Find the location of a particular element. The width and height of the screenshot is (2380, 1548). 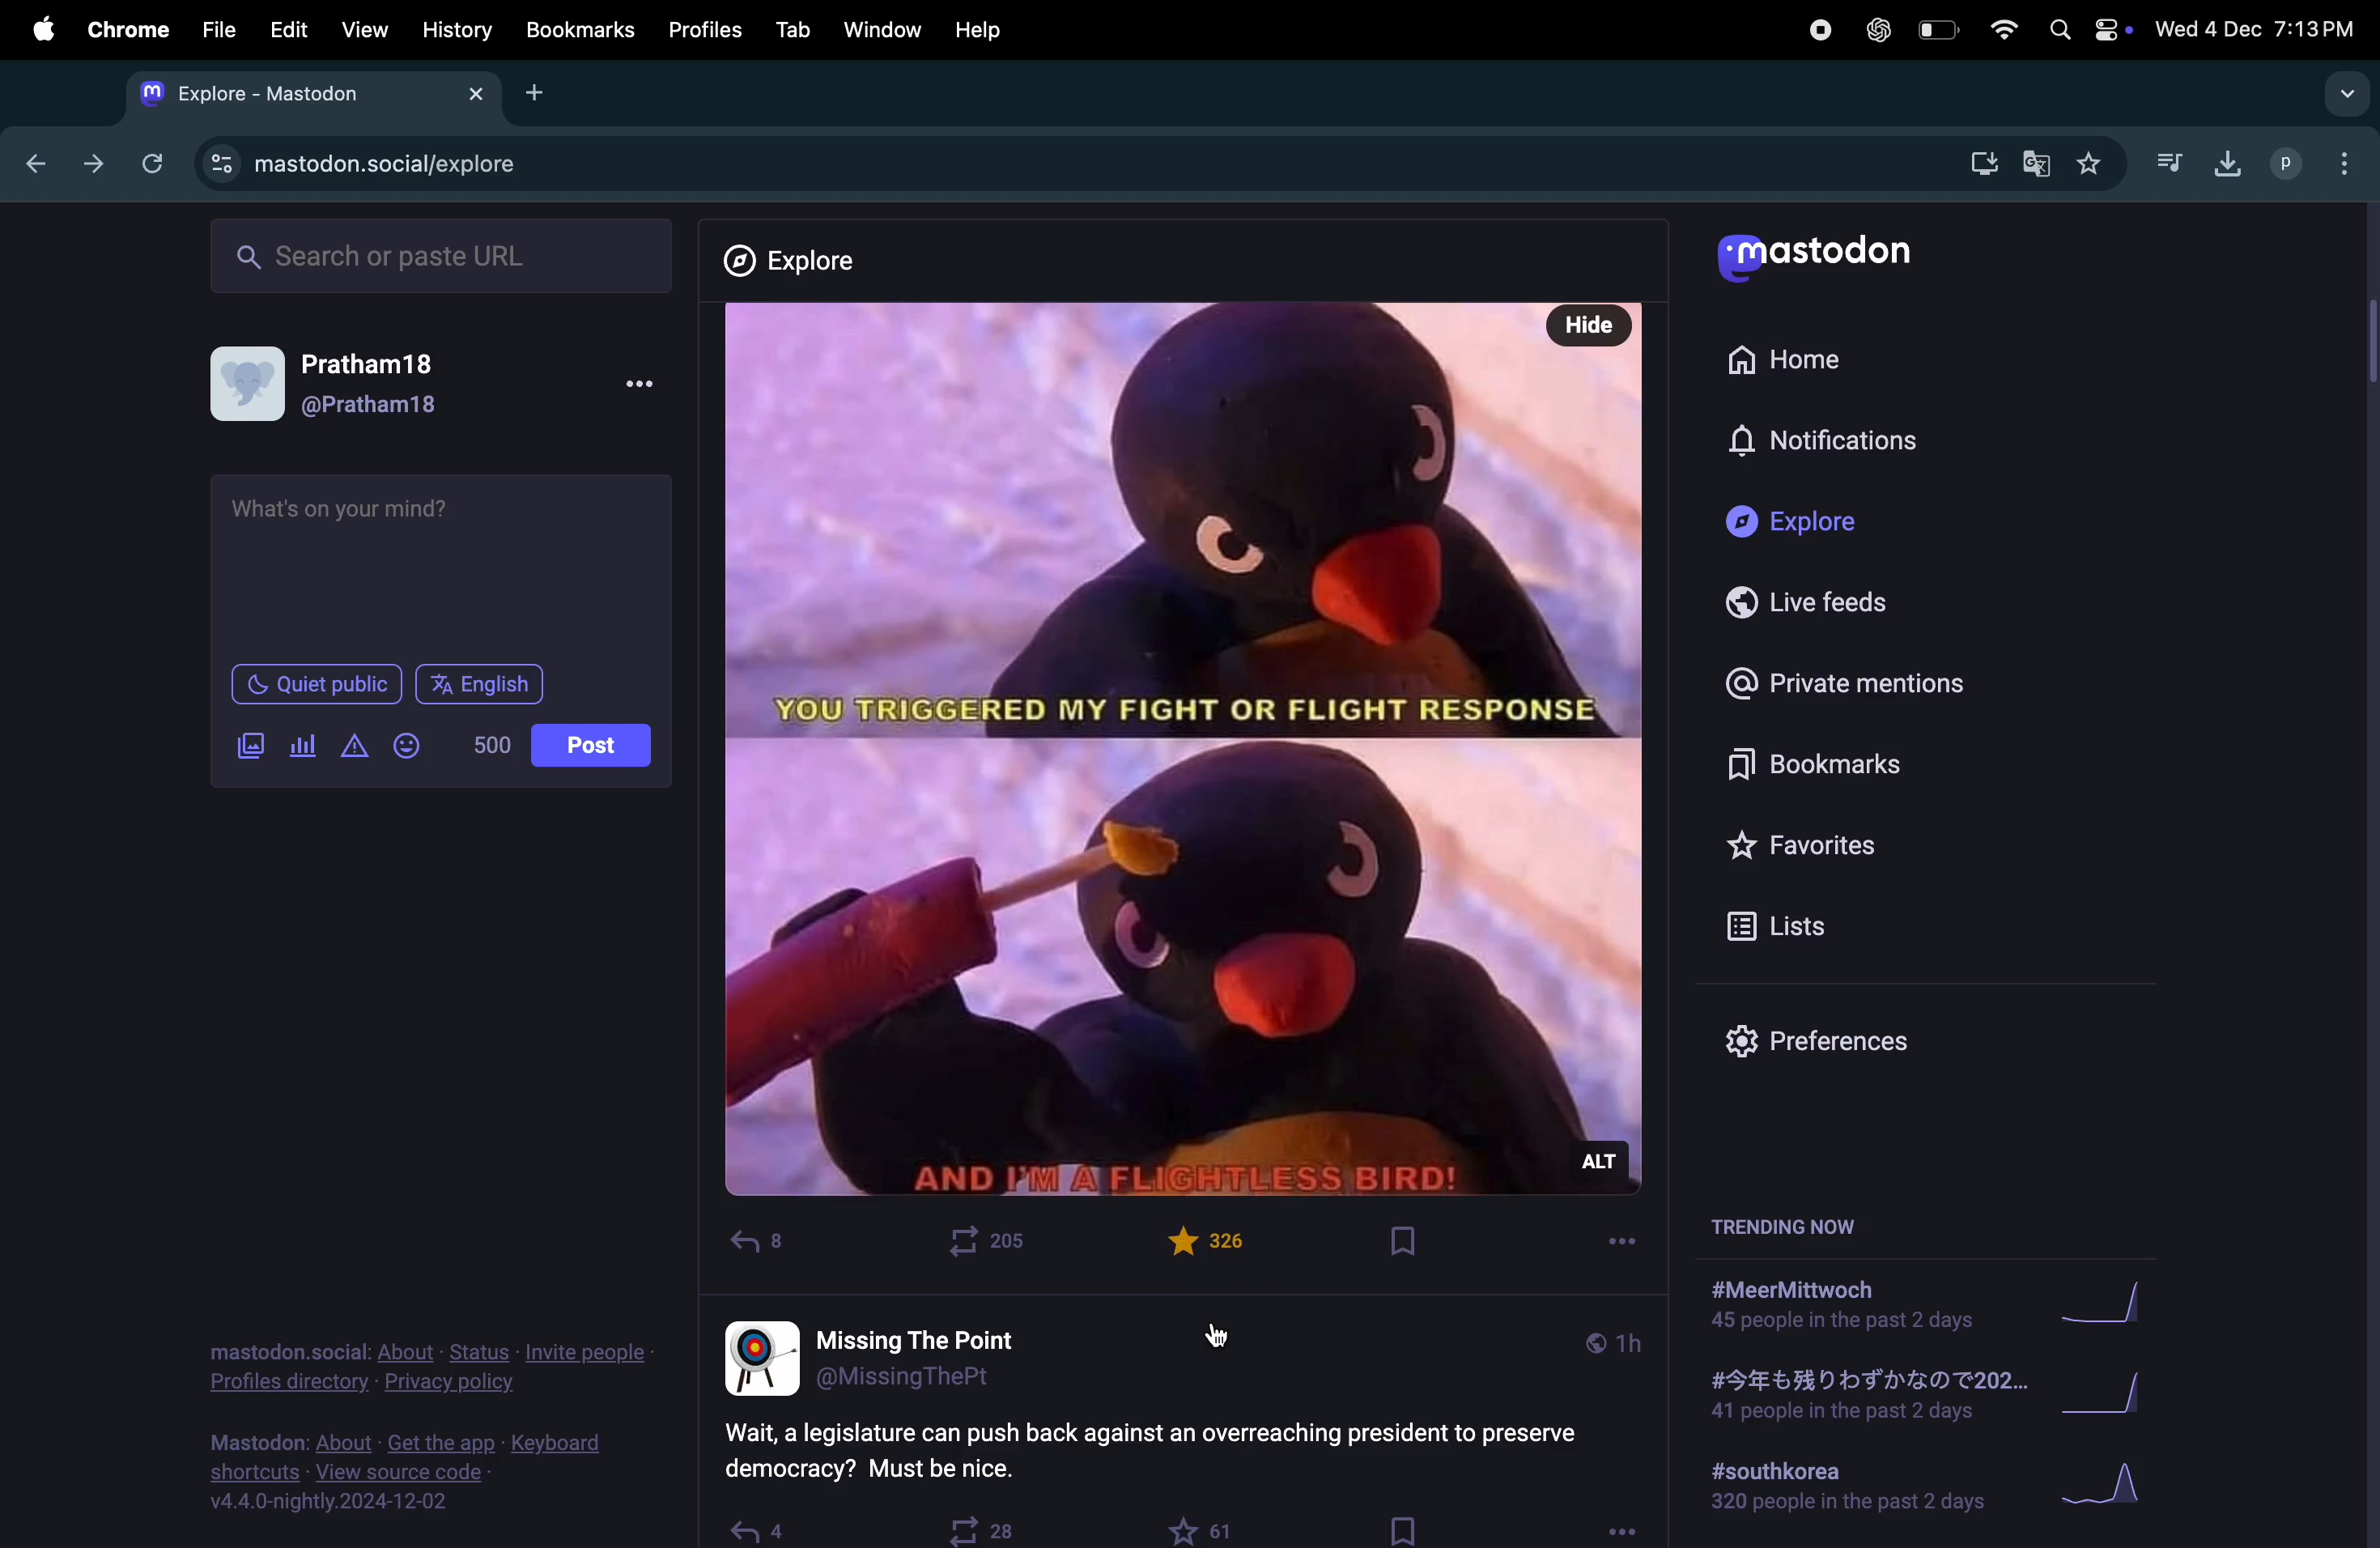

japanese is located at coordinates (1861, 1392).